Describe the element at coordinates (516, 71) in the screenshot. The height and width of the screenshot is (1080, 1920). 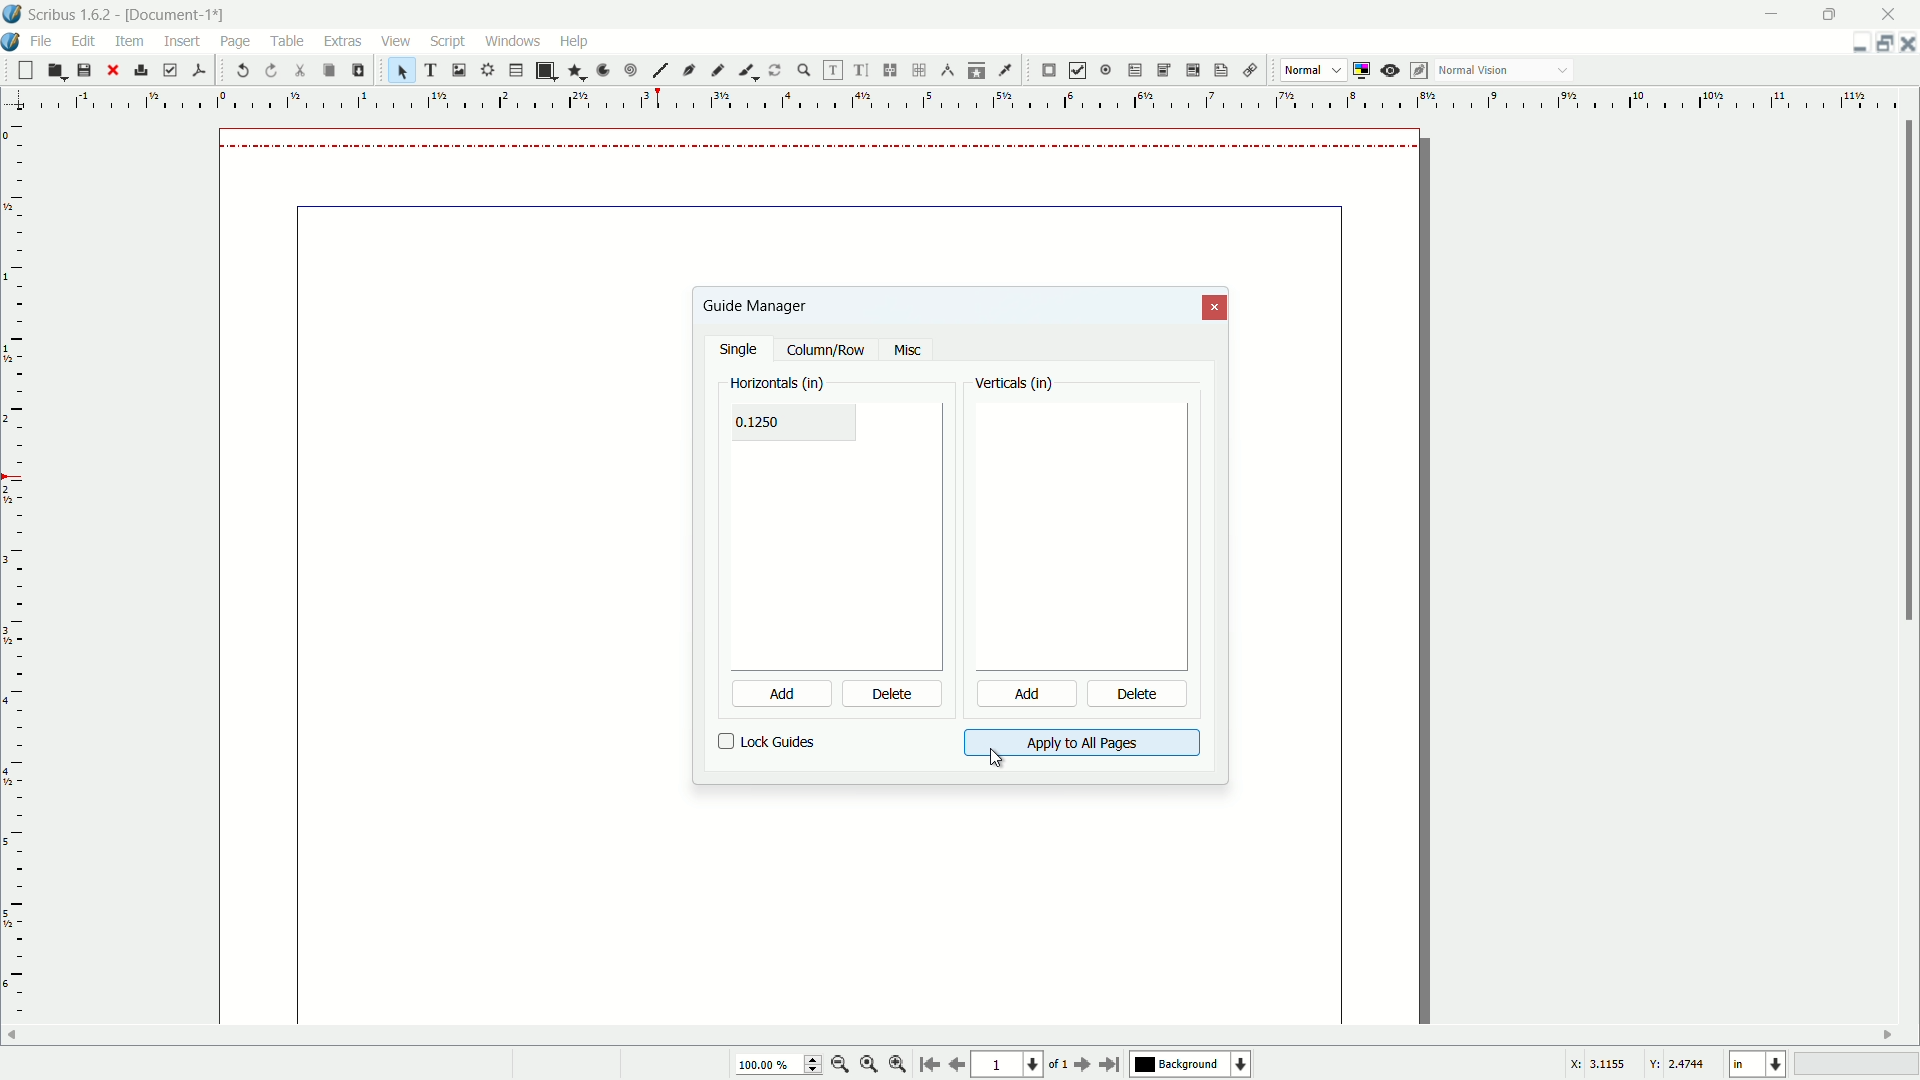
I see `table` at that location.